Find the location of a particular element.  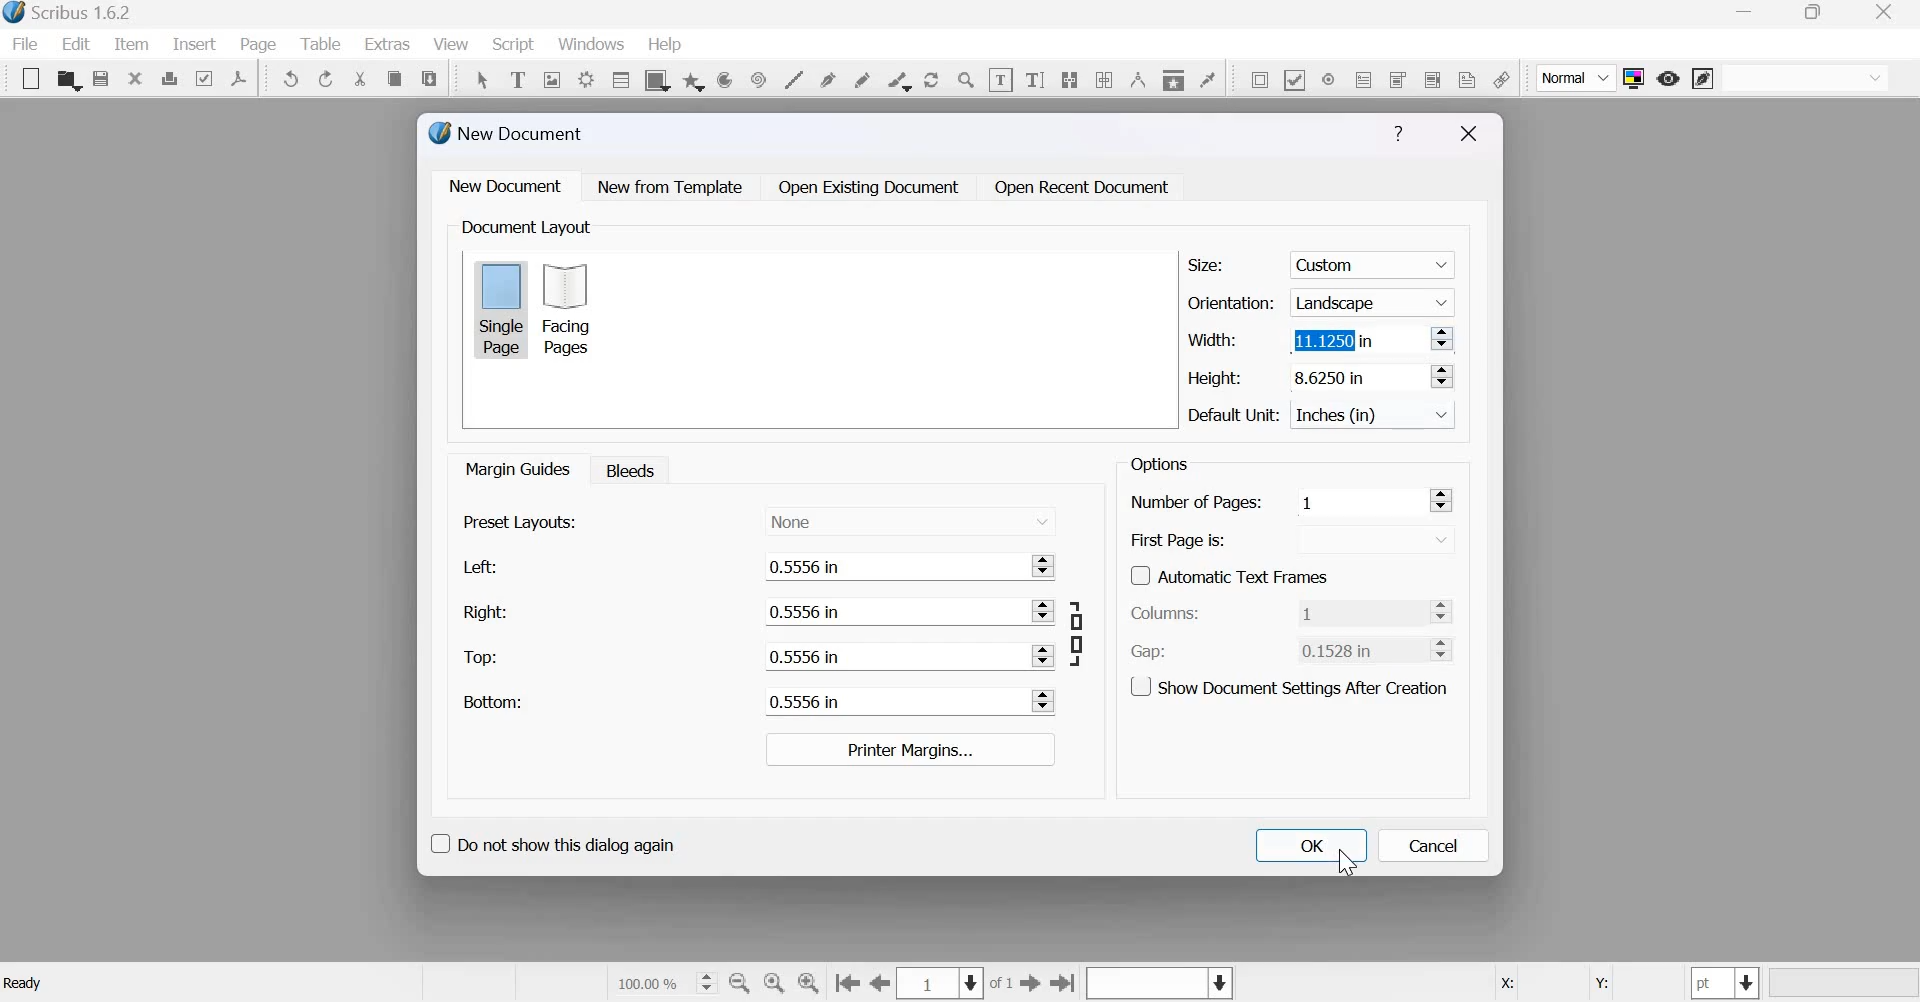

Y: is located at coordinates (1598, 984).